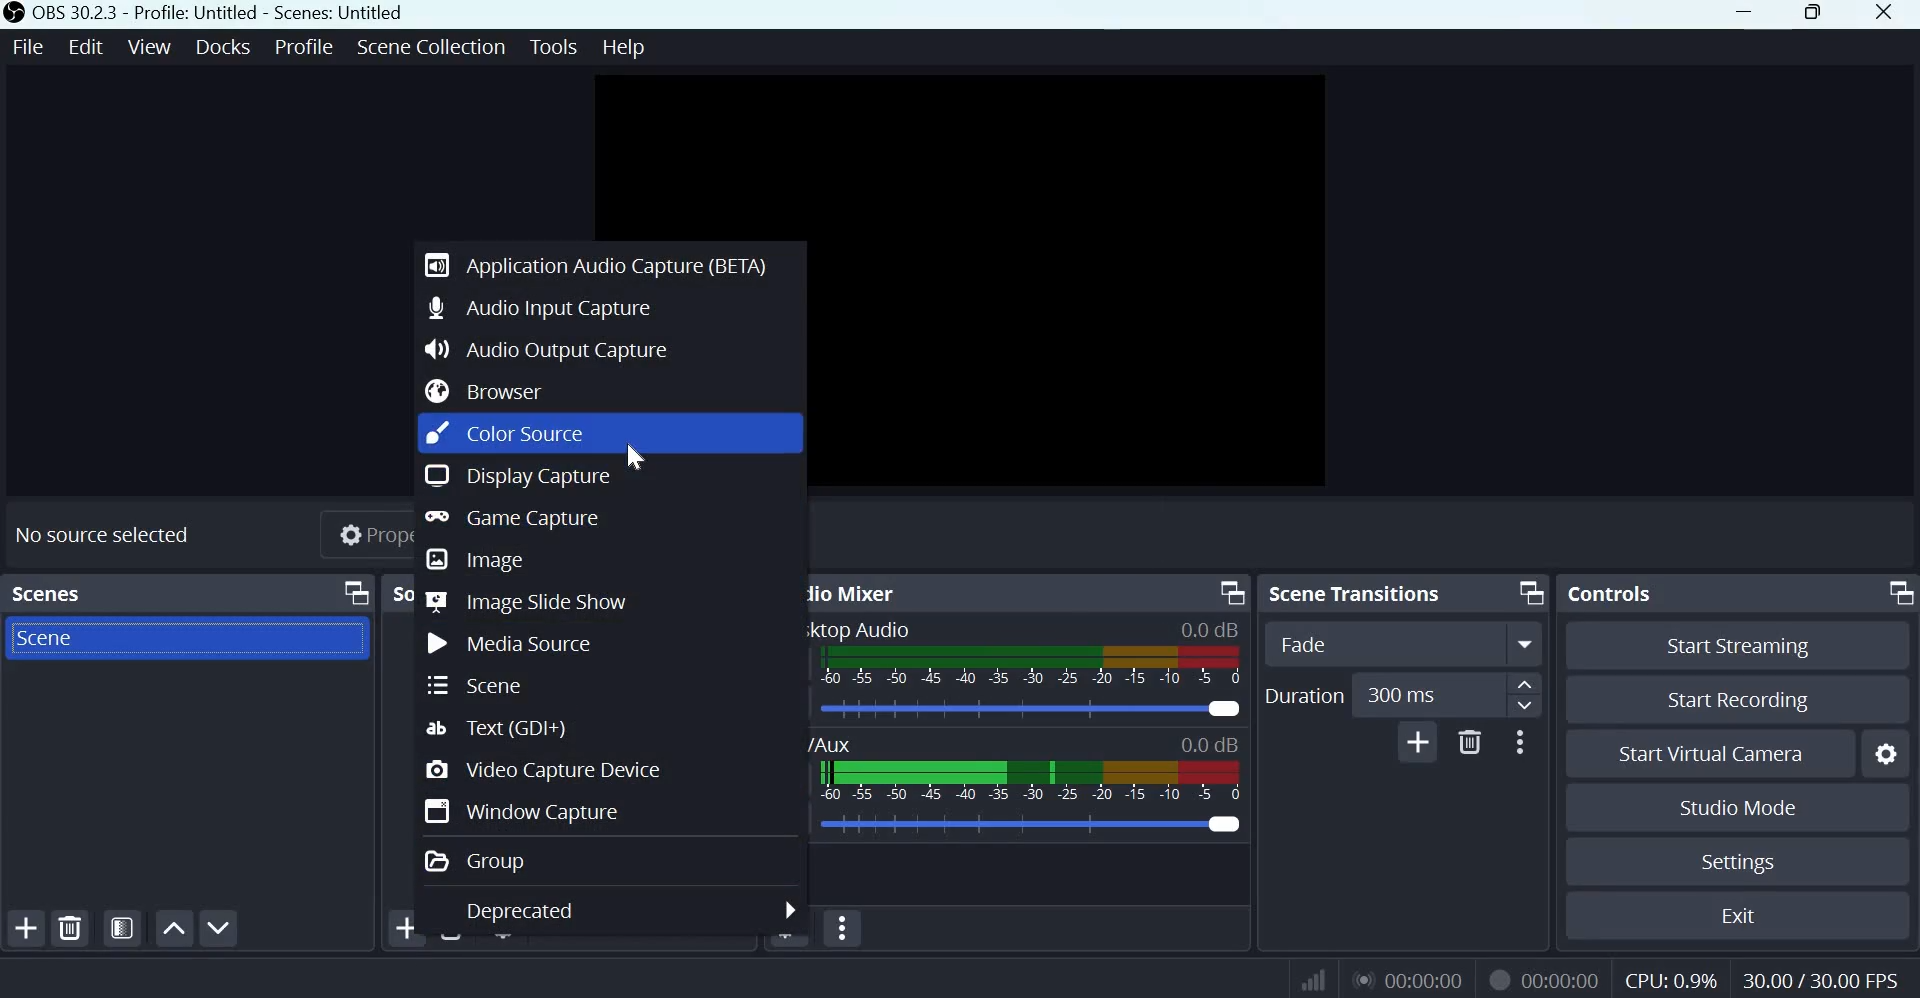 The width and height of the screenshot is (1920, 998). I want to click on Scene, so click(482, 683).